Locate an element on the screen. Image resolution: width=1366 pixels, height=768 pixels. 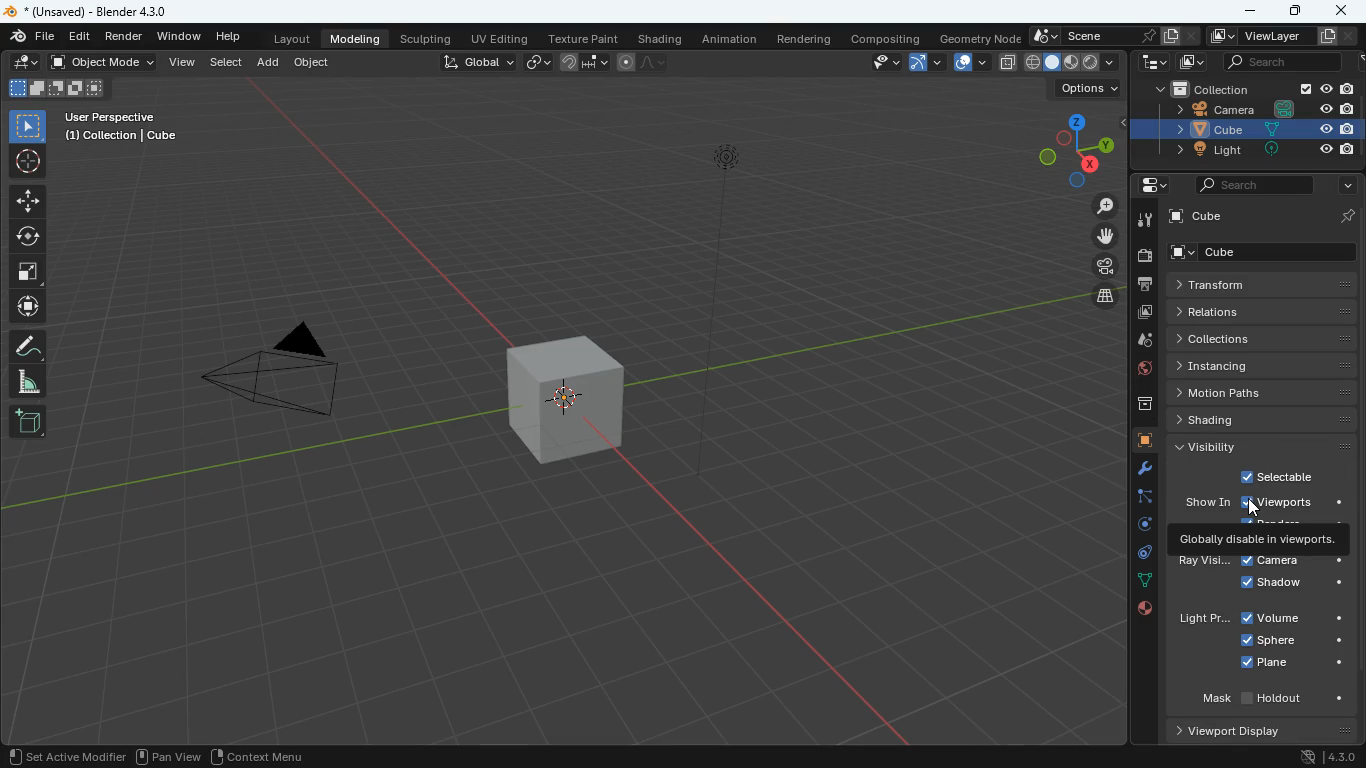
sphere is located at coordinates (1293, 642).